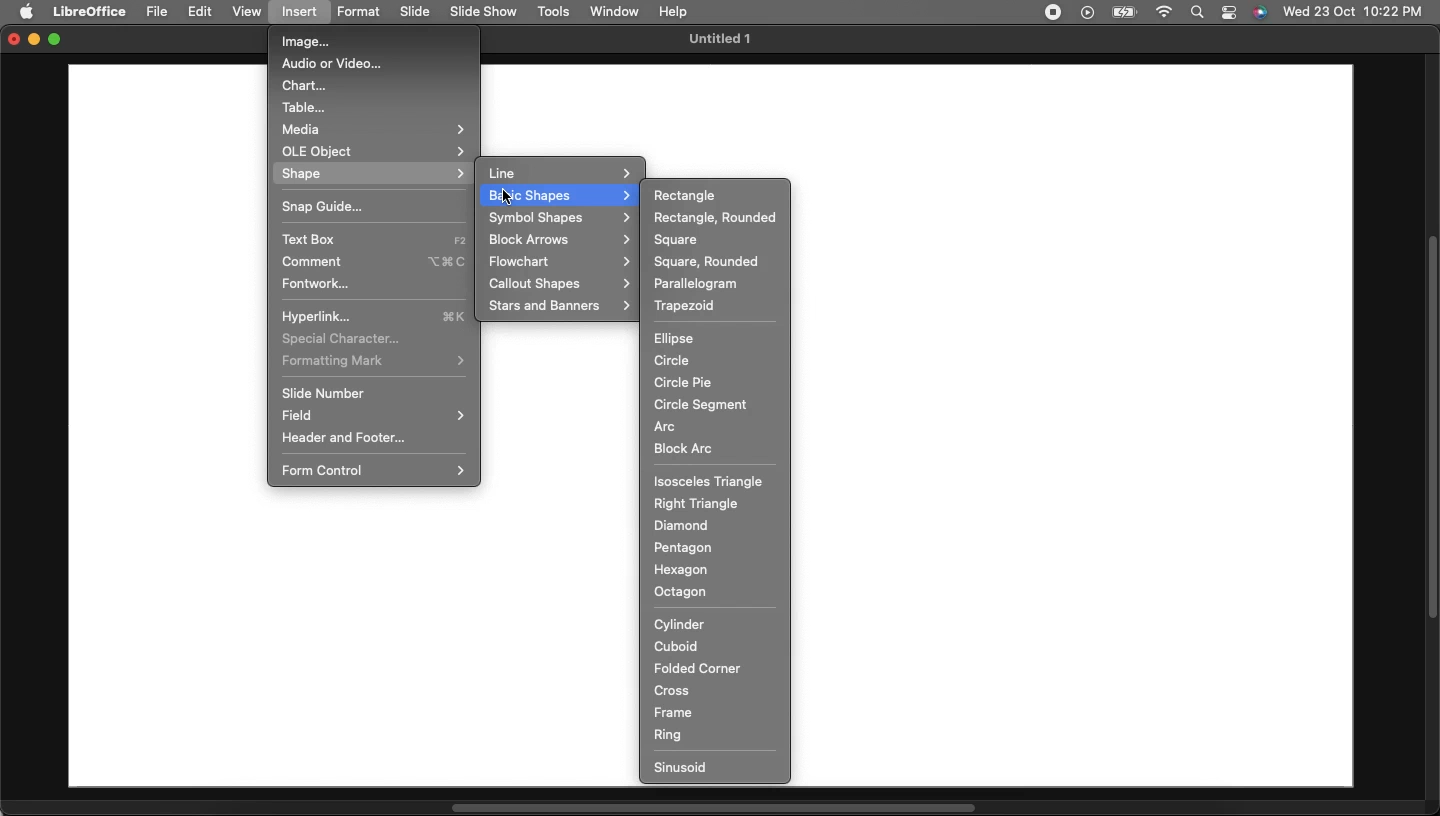 The height and width of the screenshot is (816, 1440). Describe the element at coordinates (316, 283) in the screenshot. I see `Fontwork` at that location.